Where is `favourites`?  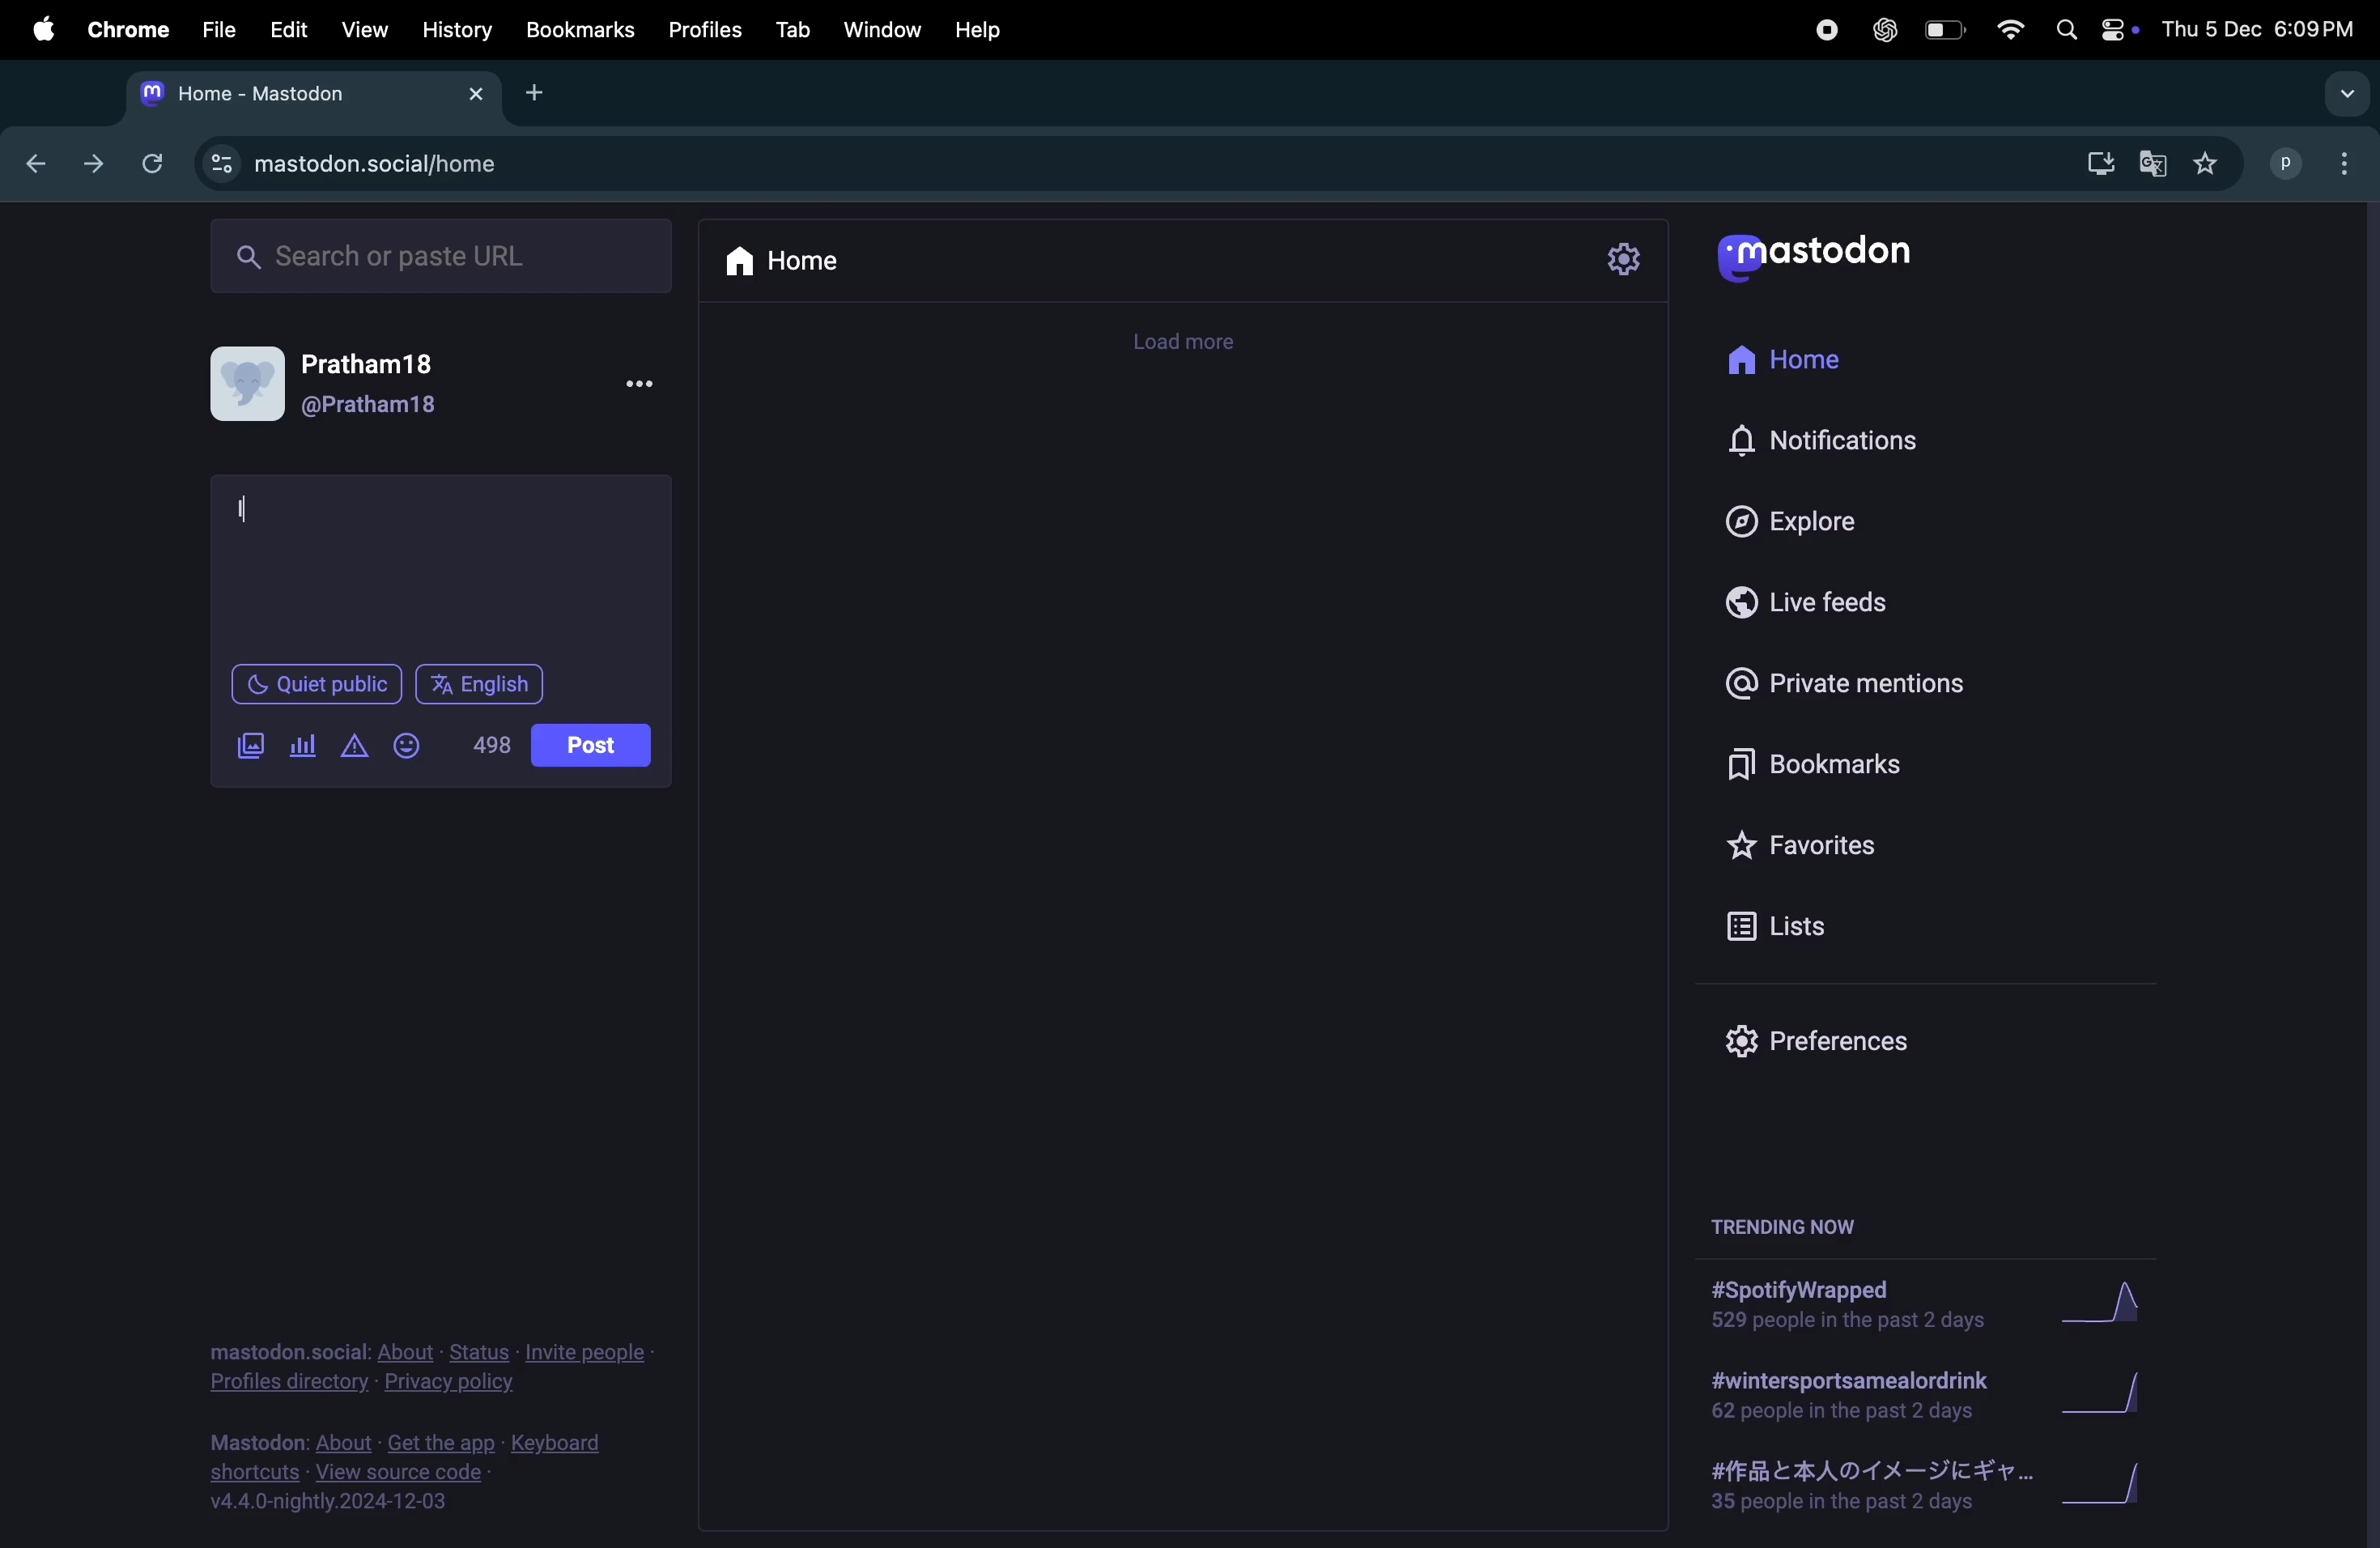 favourites is located at coordinates (2211, 169).